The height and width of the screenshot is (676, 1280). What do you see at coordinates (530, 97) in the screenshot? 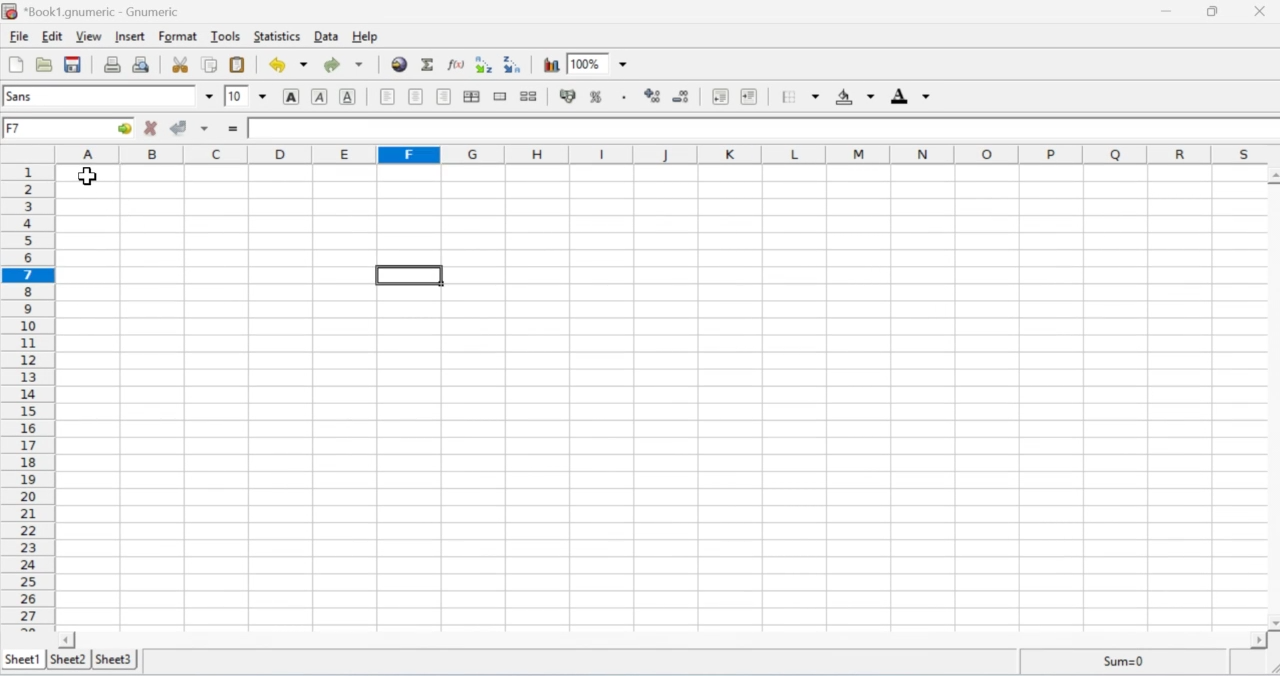
I see `Split merged cells` at bounding box center [530, 97].